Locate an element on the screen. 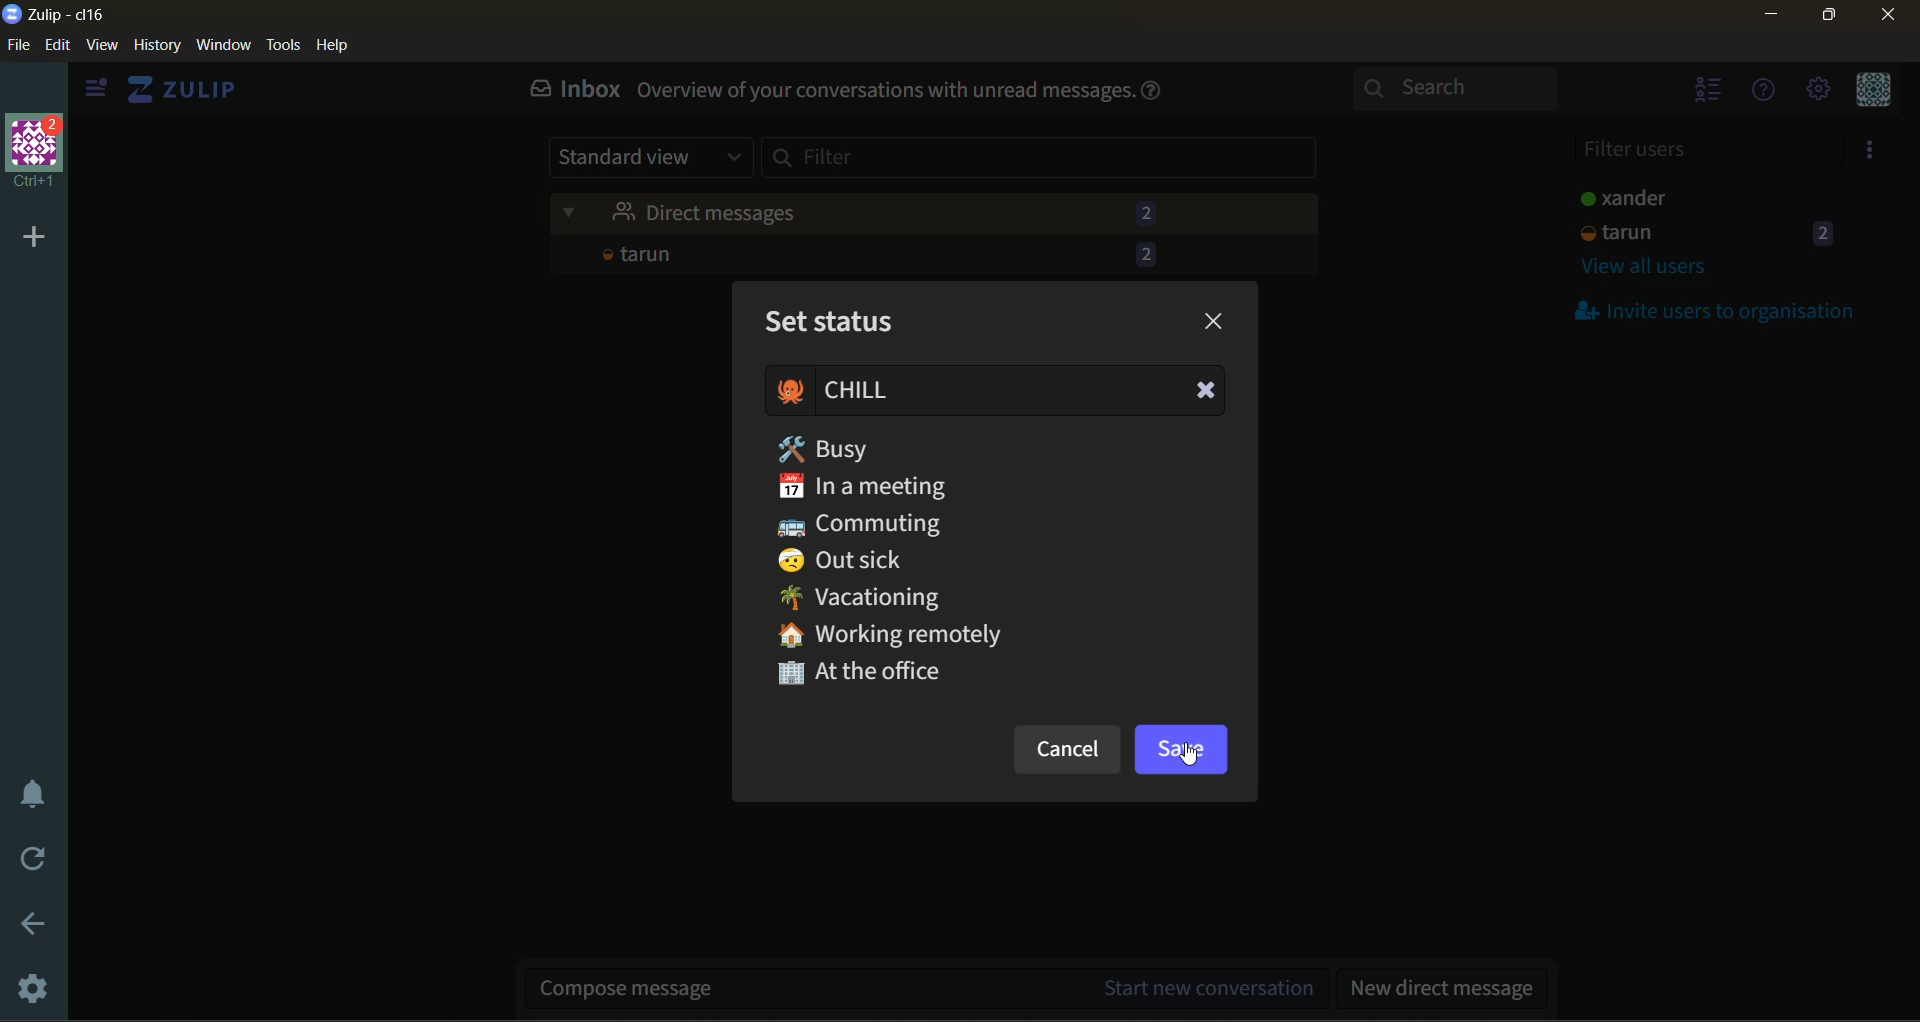 The image size is (1920, 1022). edit is located at coordinates (63, 46).